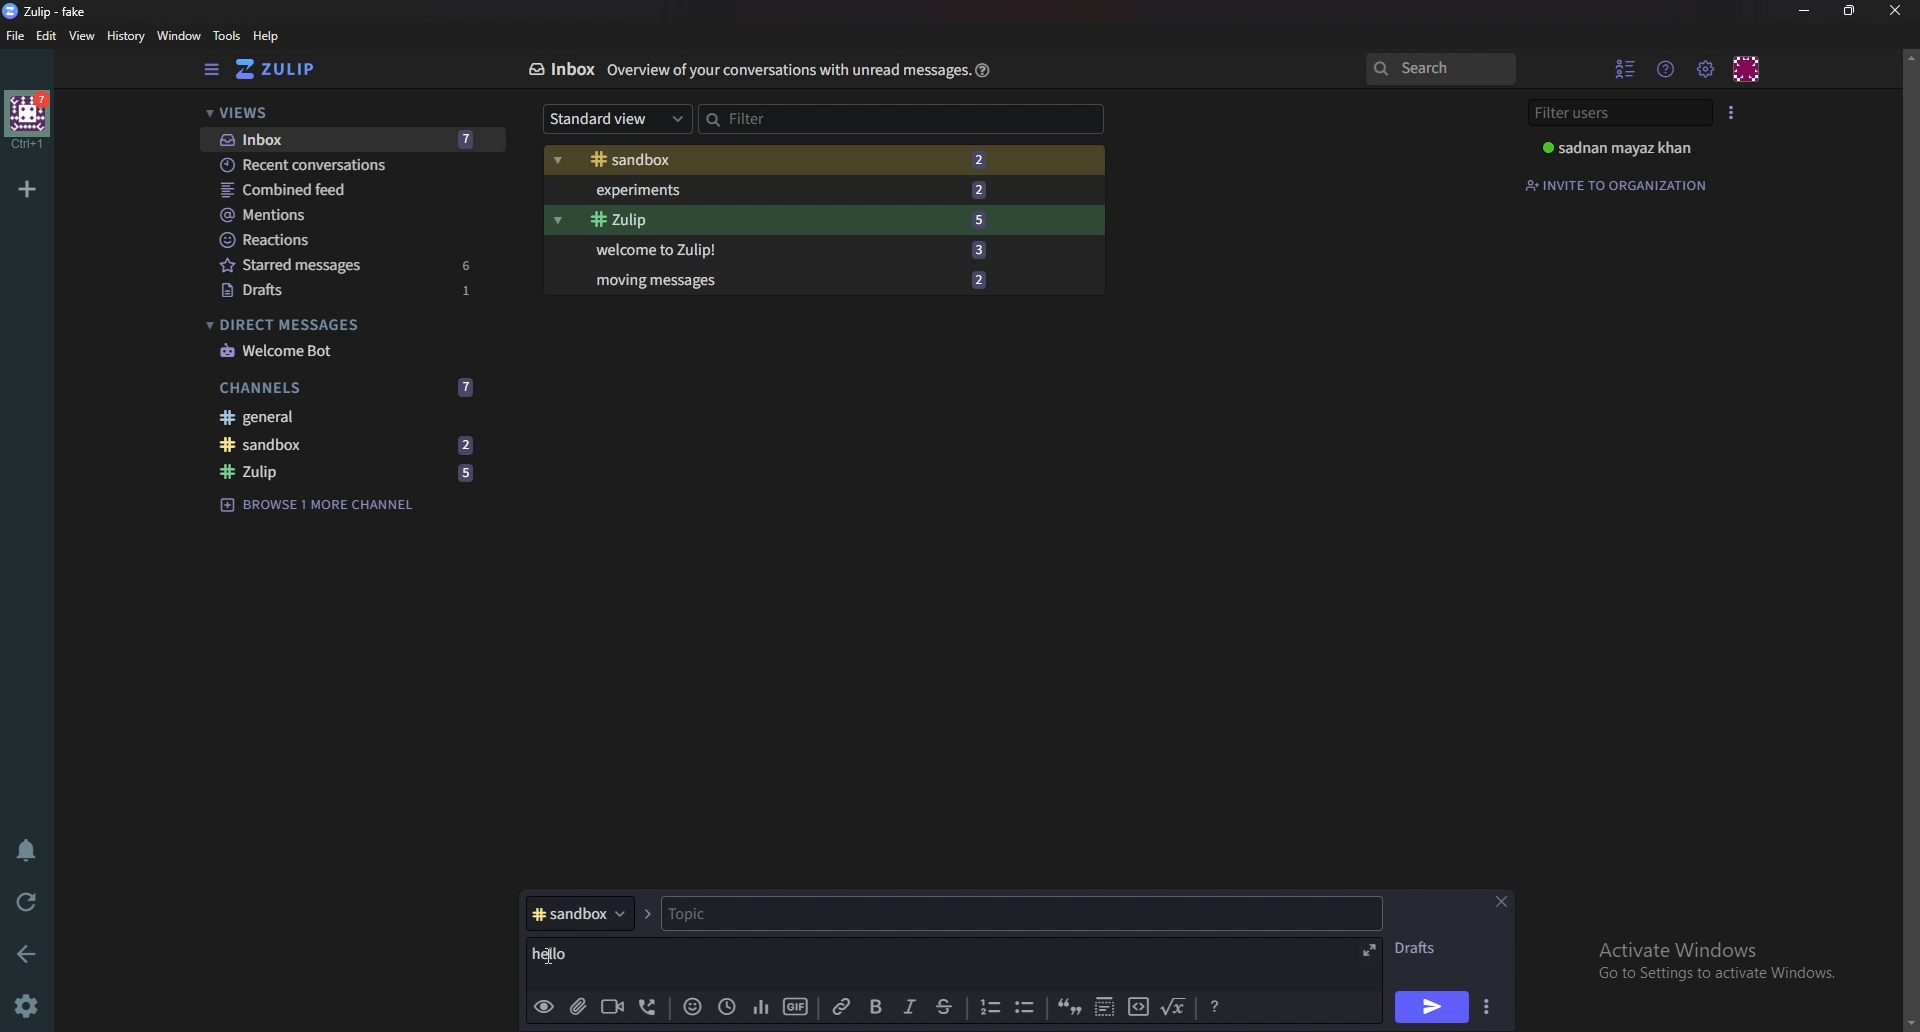  What do you see at coordinates (28, 189) in the screenshot?
I see `Add organization` at bounding box center [28, 189].